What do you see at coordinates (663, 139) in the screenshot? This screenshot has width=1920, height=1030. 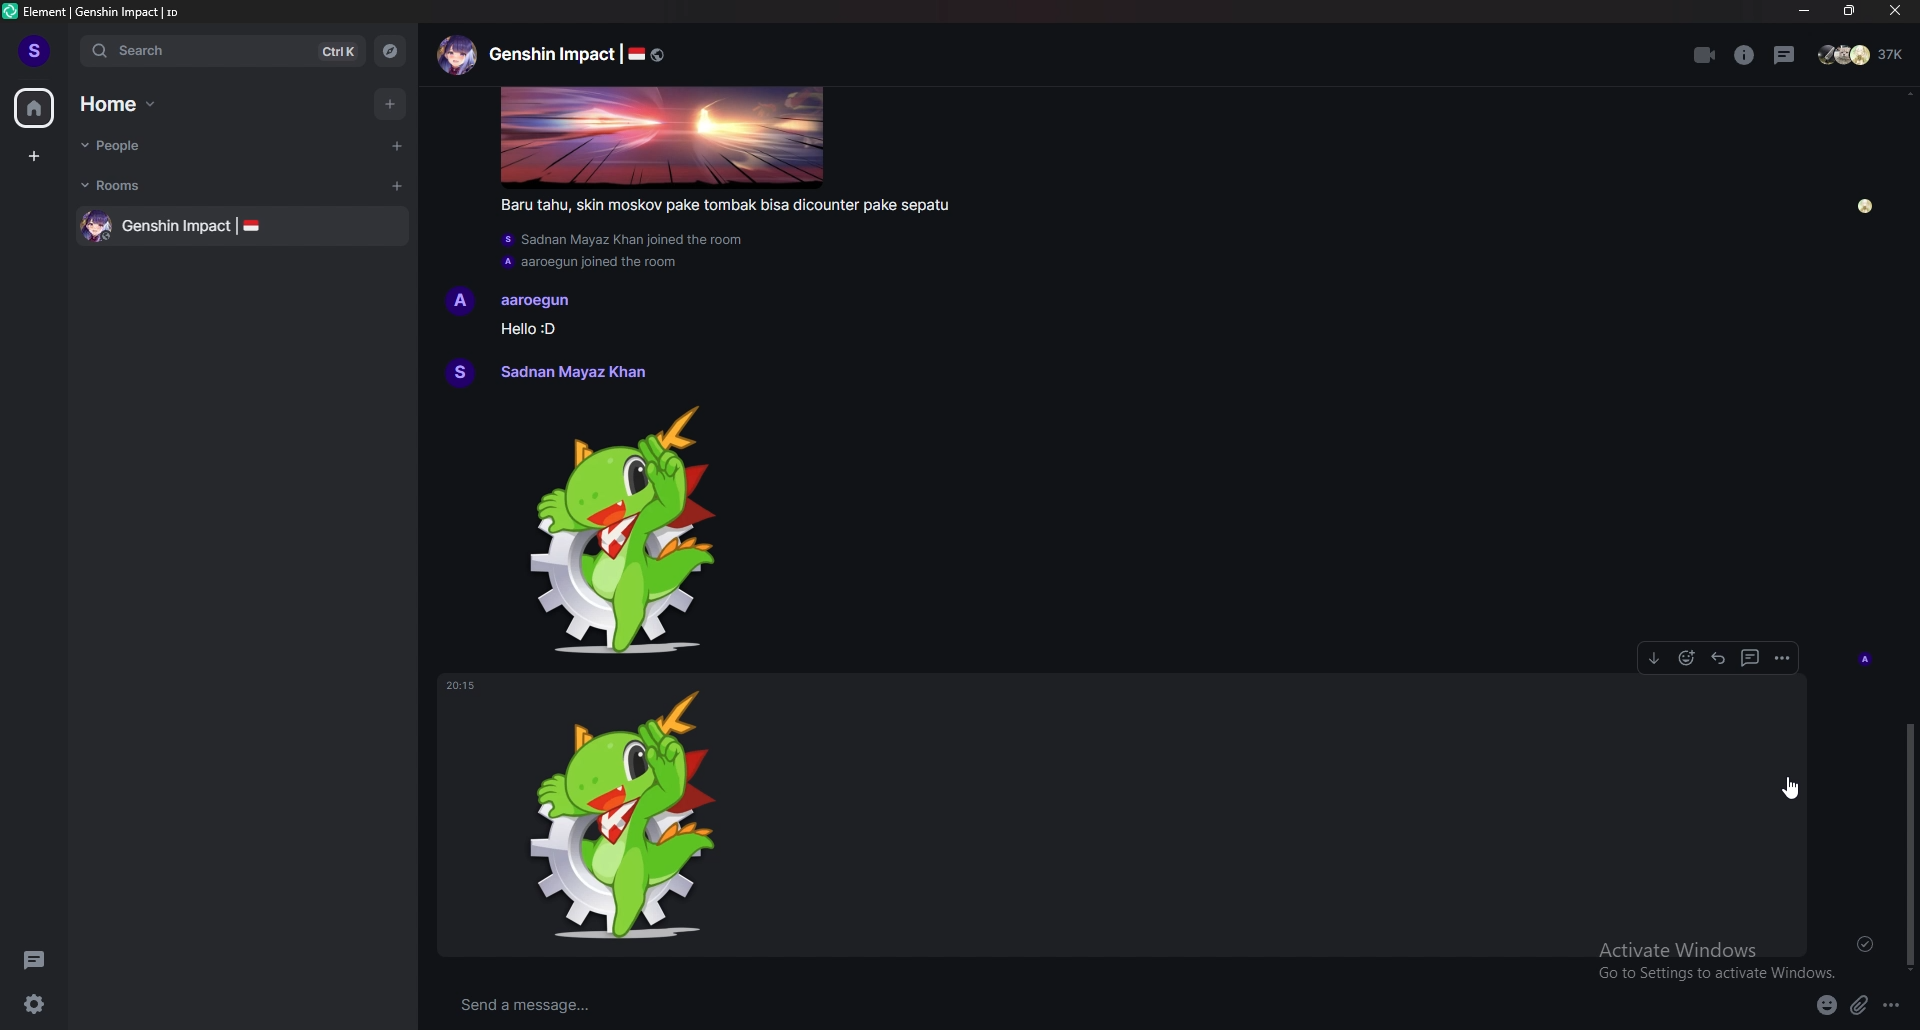 I see `Image sent by group participant` at bounding box center [663, 139].